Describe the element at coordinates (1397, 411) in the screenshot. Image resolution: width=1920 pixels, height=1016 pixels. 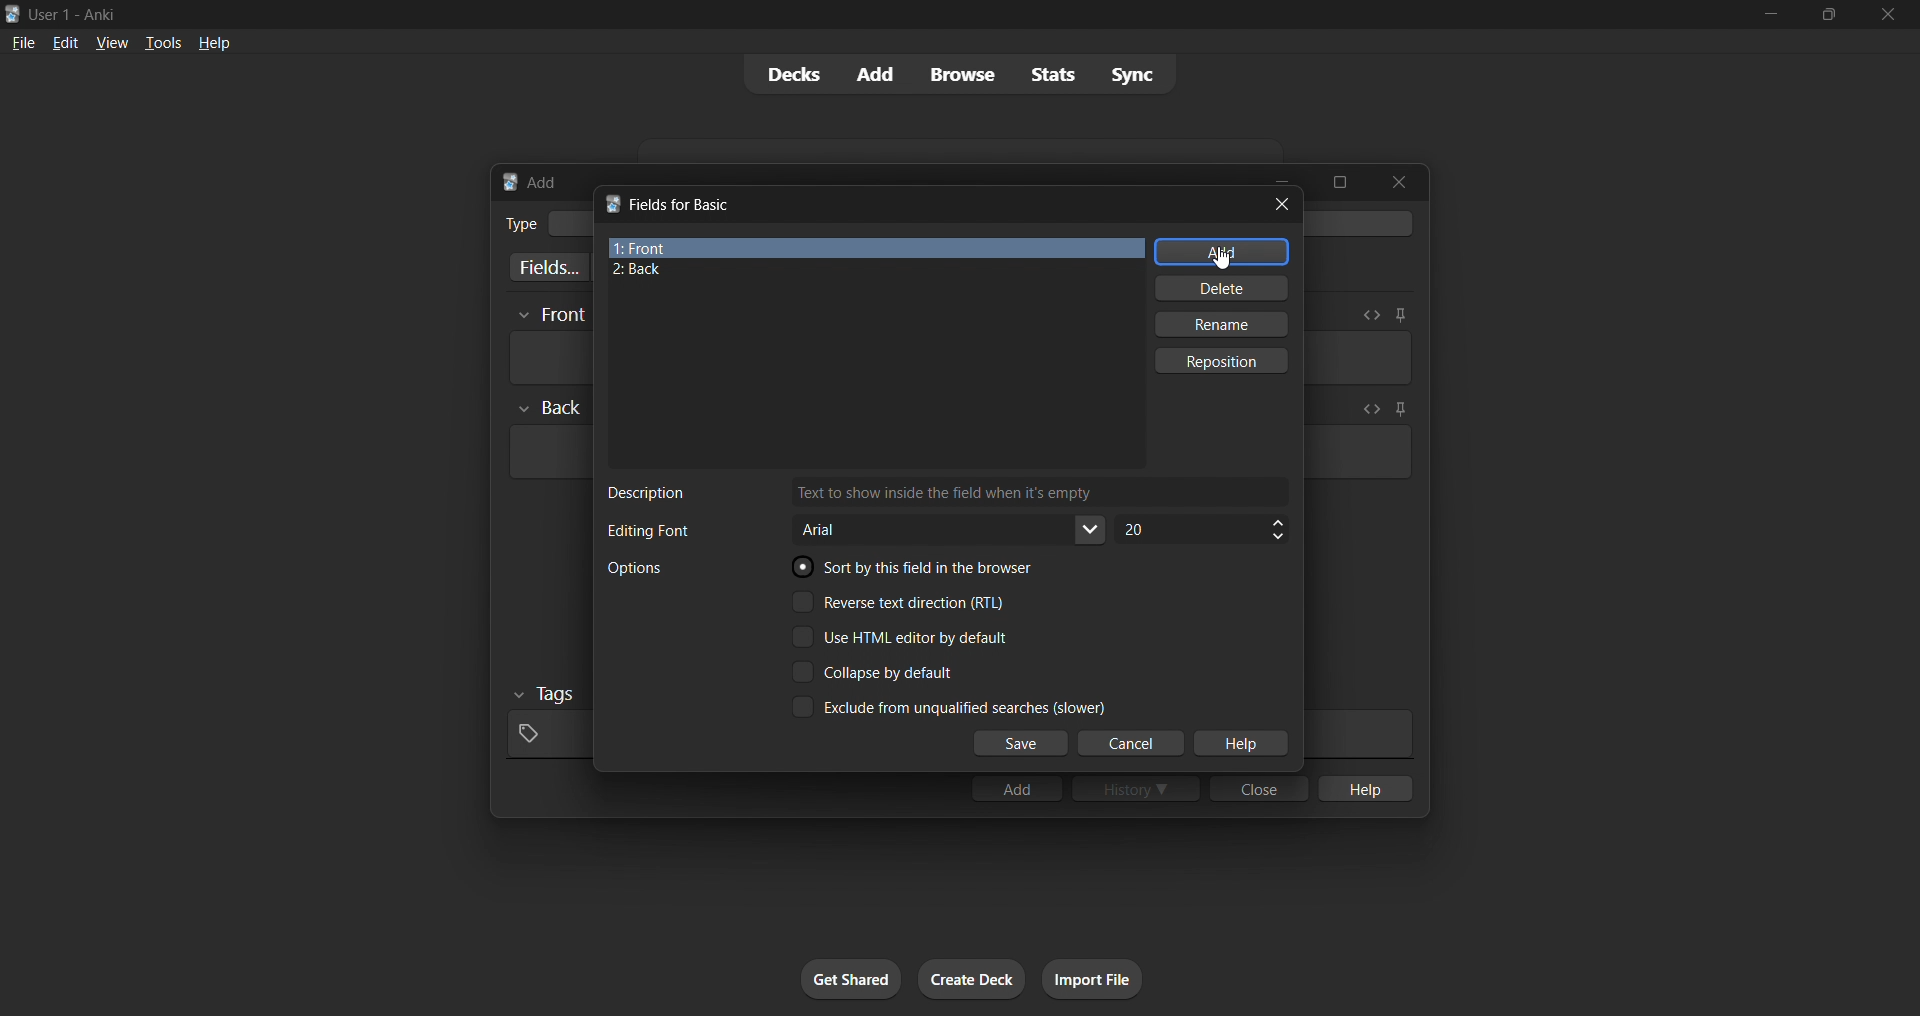
I see `Toggle sticky` at that location.